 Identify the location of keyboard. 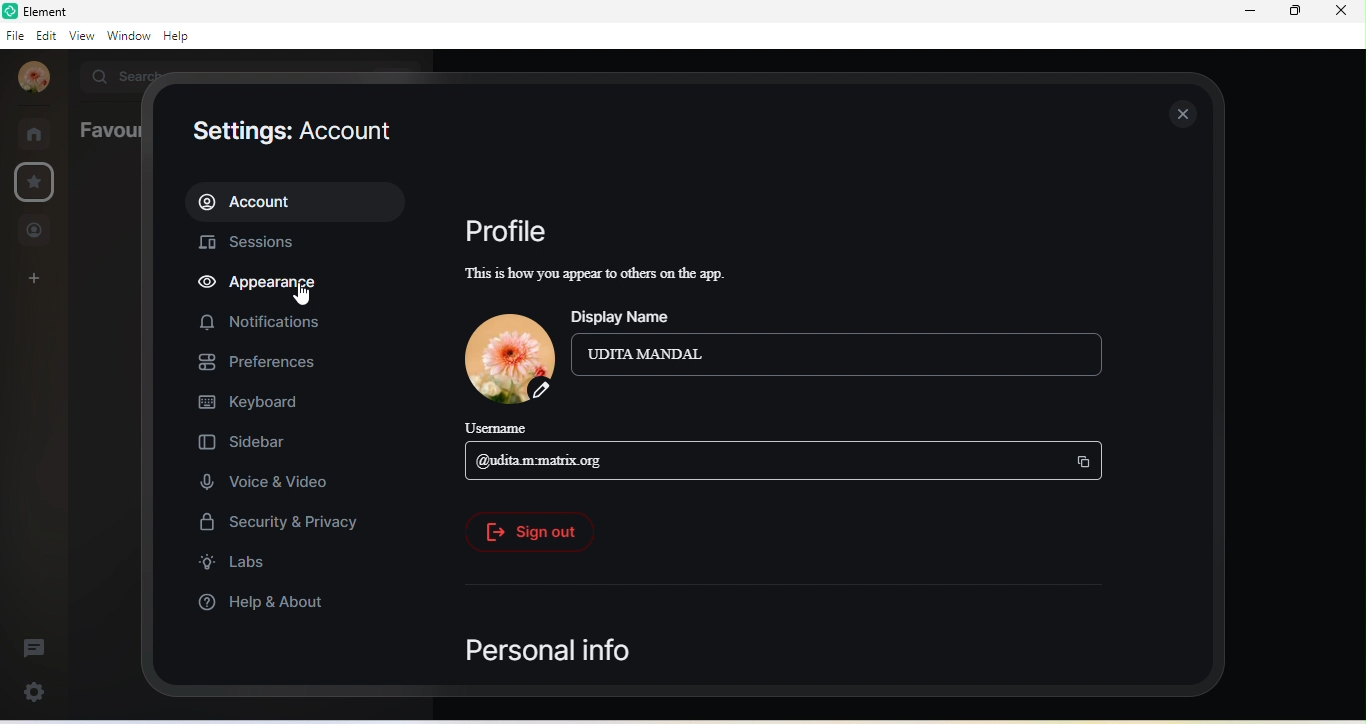
(251, 402).